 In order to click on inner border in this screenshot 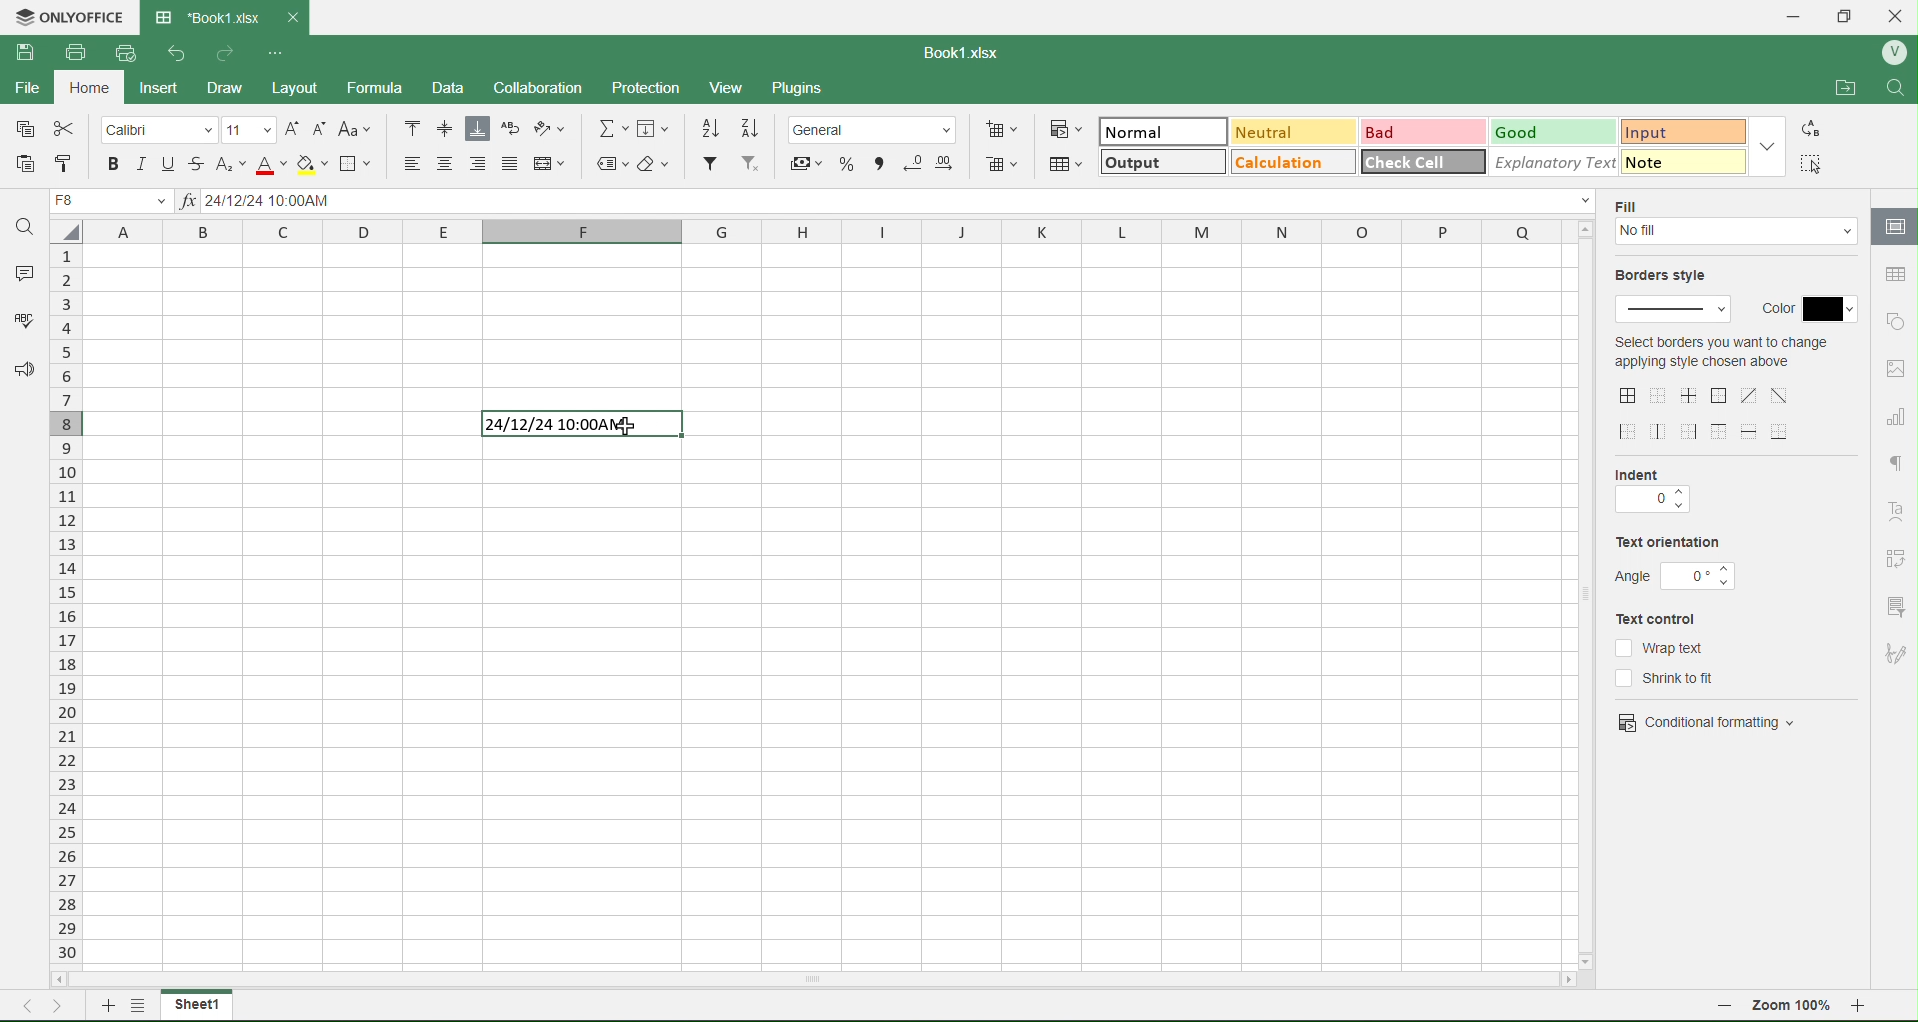, I will do `click(1691, 395)`.